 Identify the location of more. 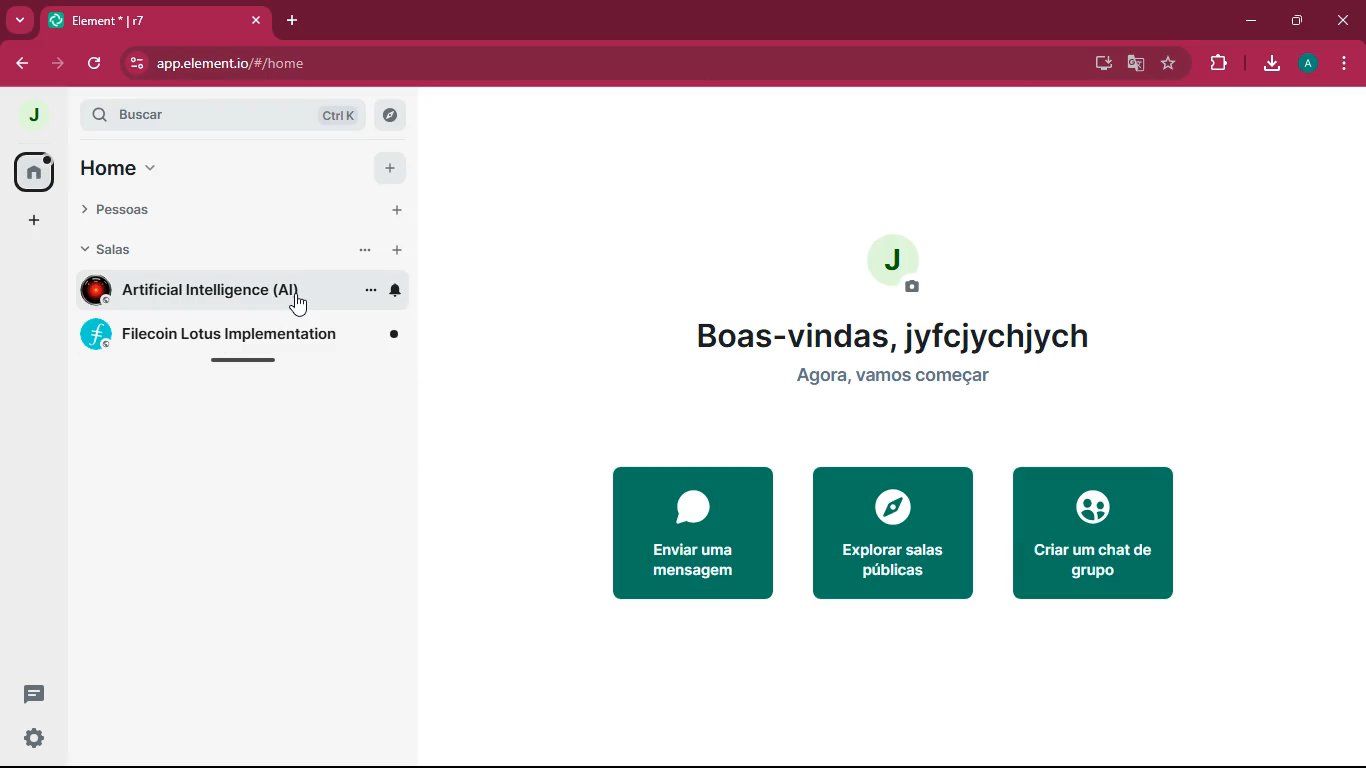
(368, 290).